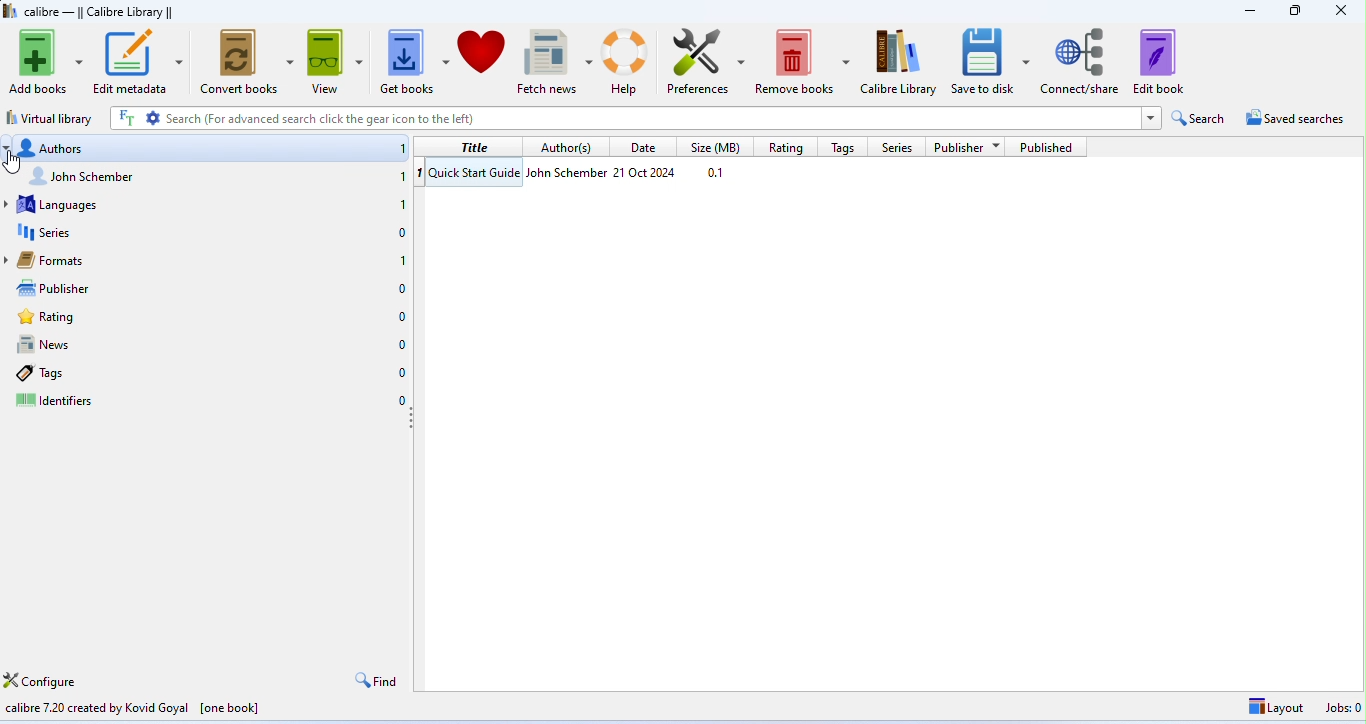  I want to click on find, so click(378, 683).